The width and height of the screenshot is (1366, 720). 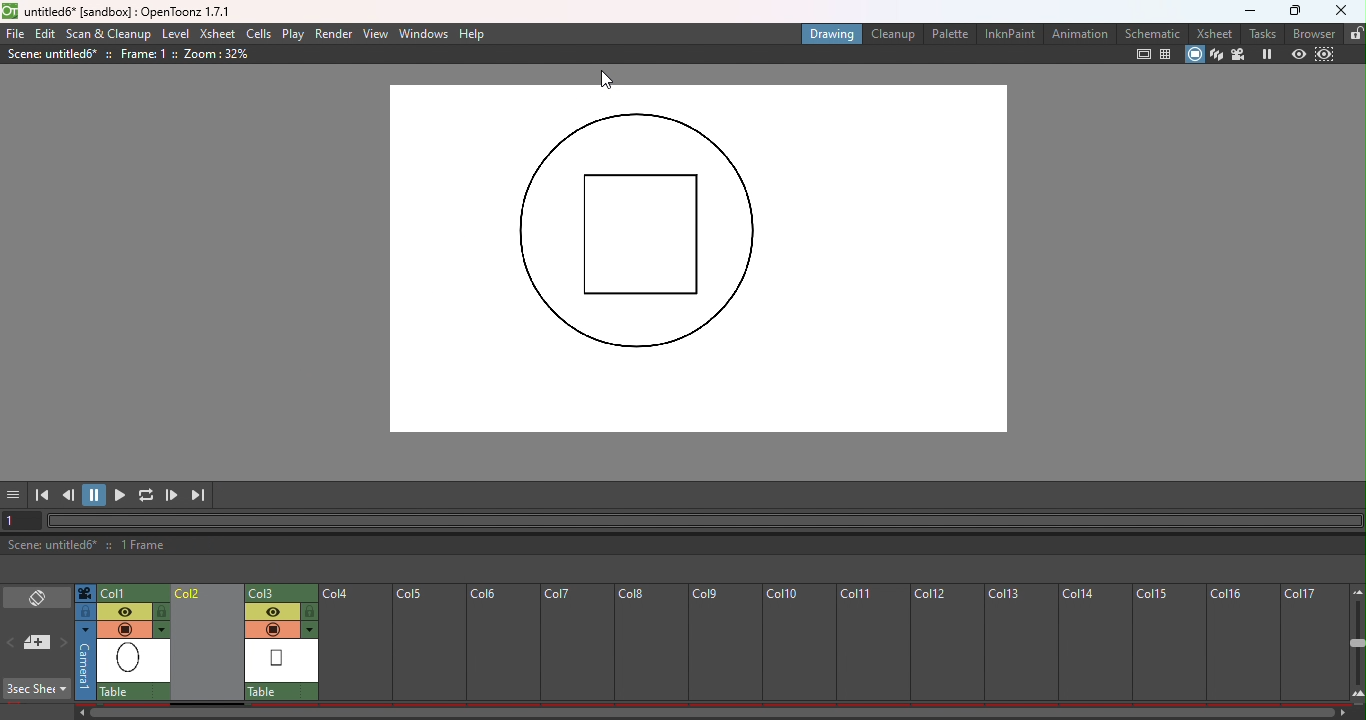 I want to click on Horizontal scroll bar, so click(x=706, y=518).